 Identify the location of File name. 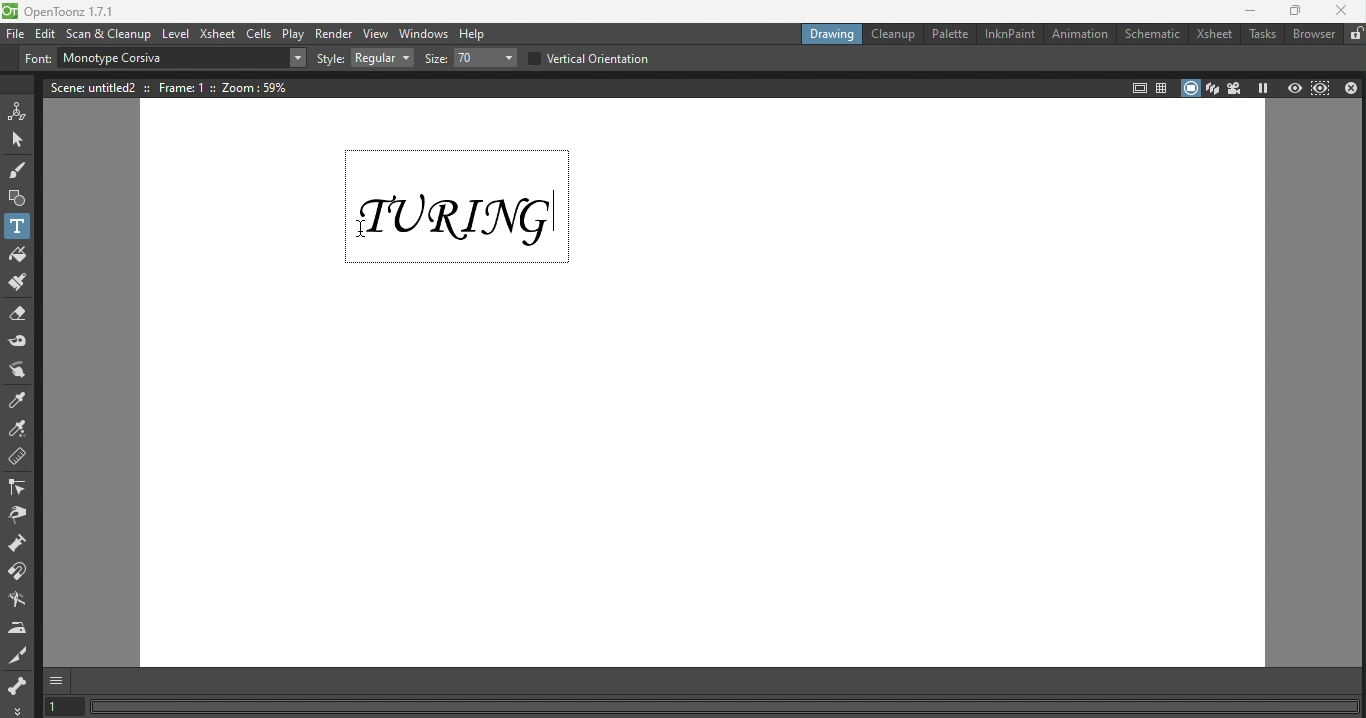
(84, 11).